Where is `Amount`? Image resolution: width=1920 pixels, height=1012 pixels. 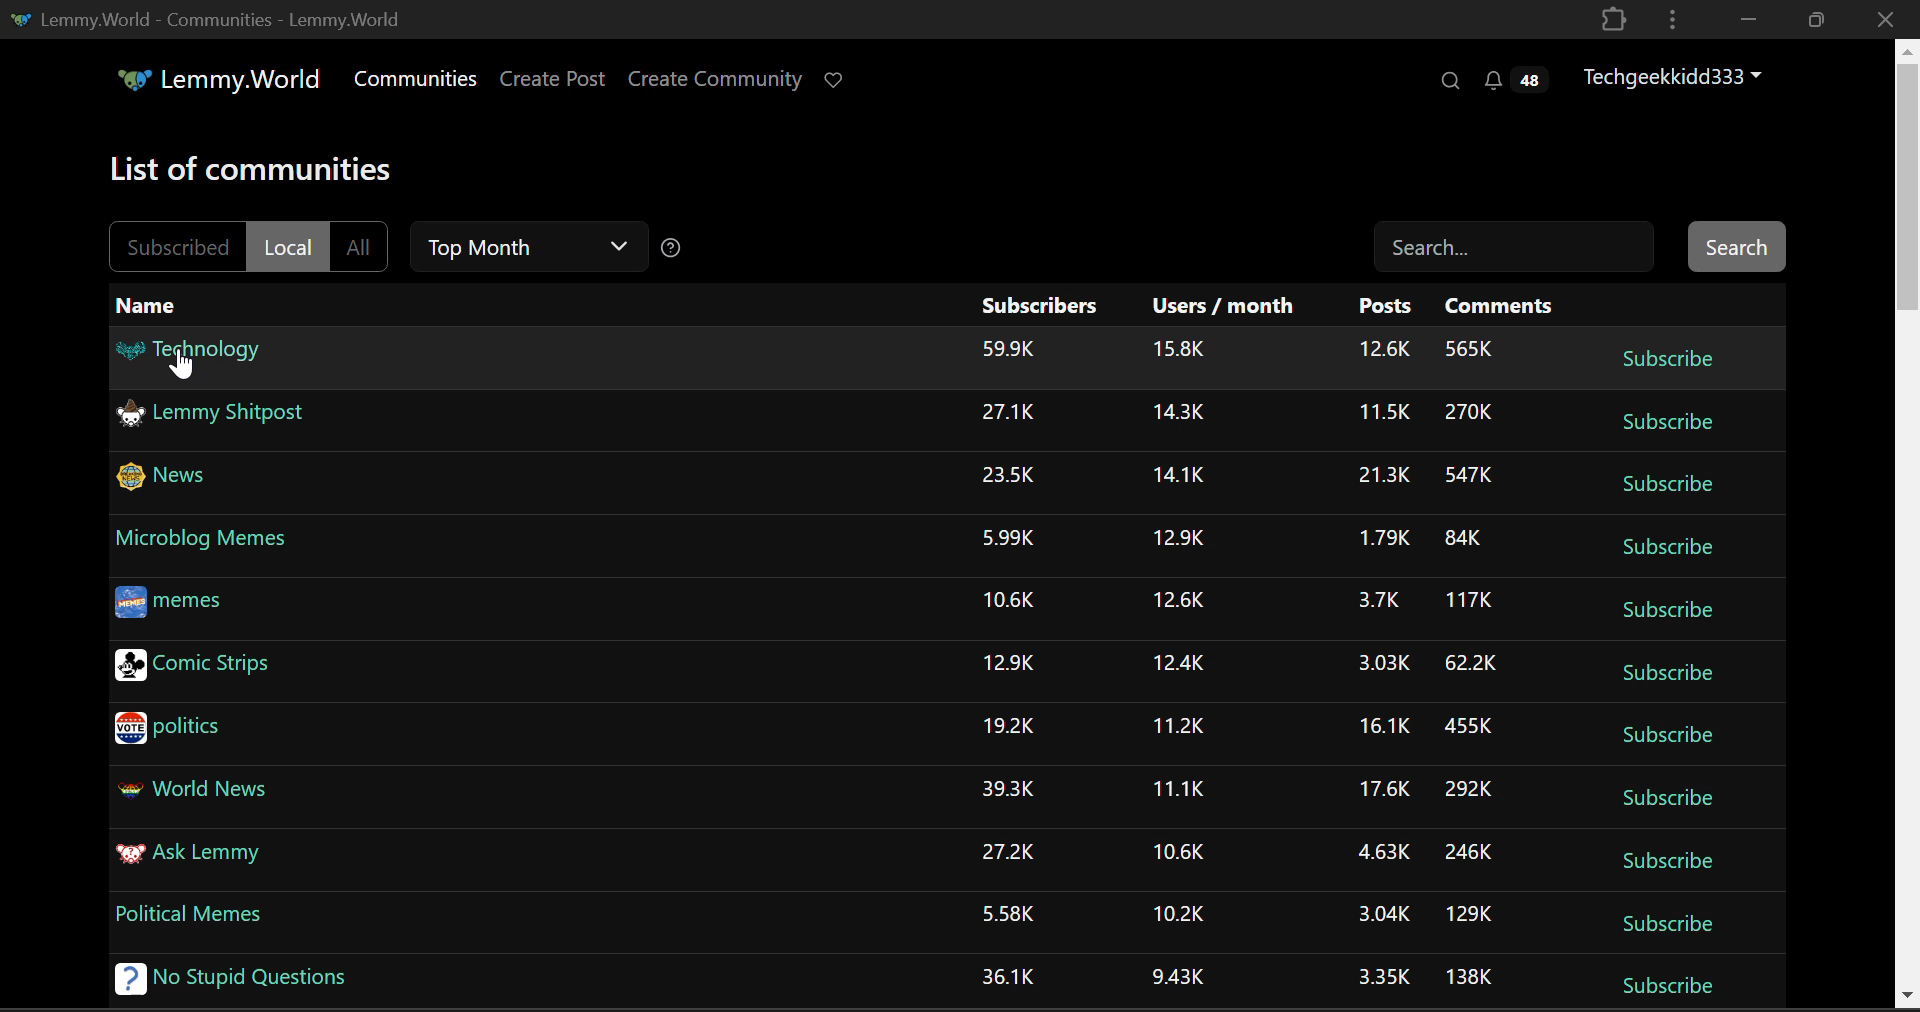 Amount is located at coordinates (1178, 349).